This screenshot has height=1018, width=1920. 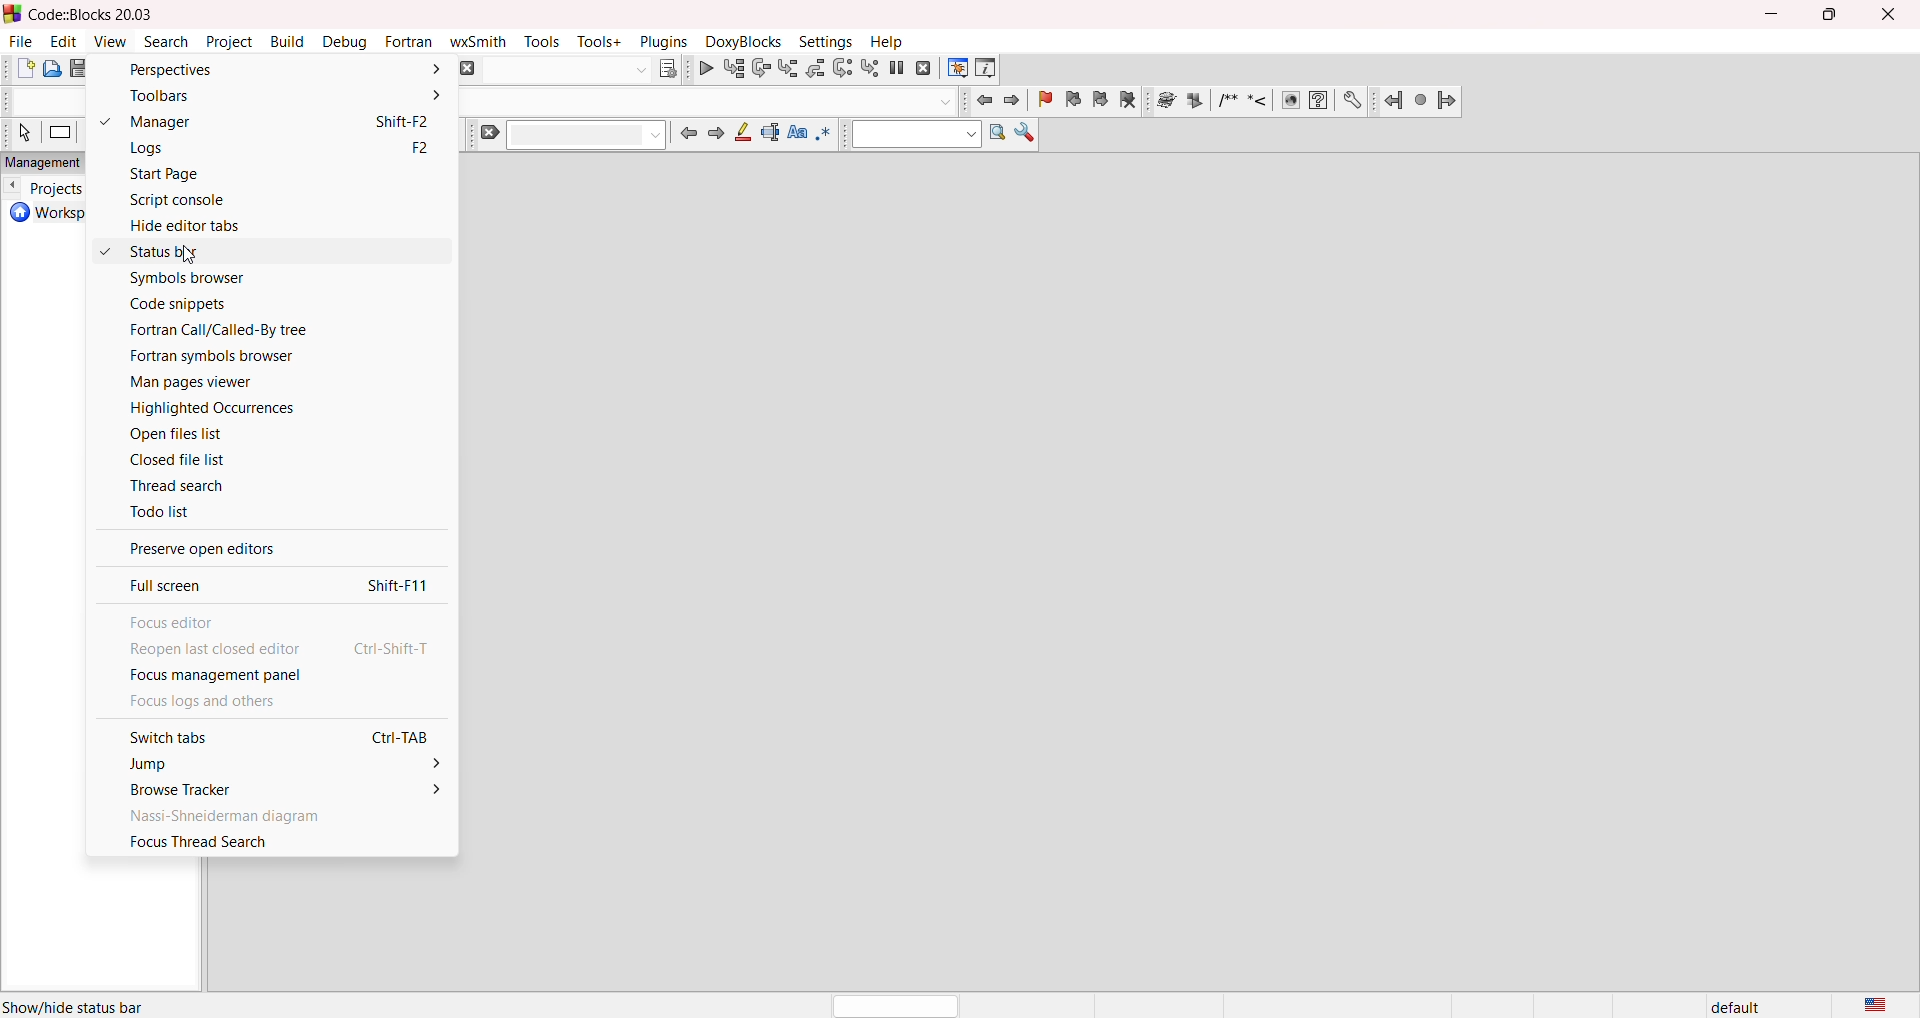 I want to click on logs, so click(x=265, y=148).